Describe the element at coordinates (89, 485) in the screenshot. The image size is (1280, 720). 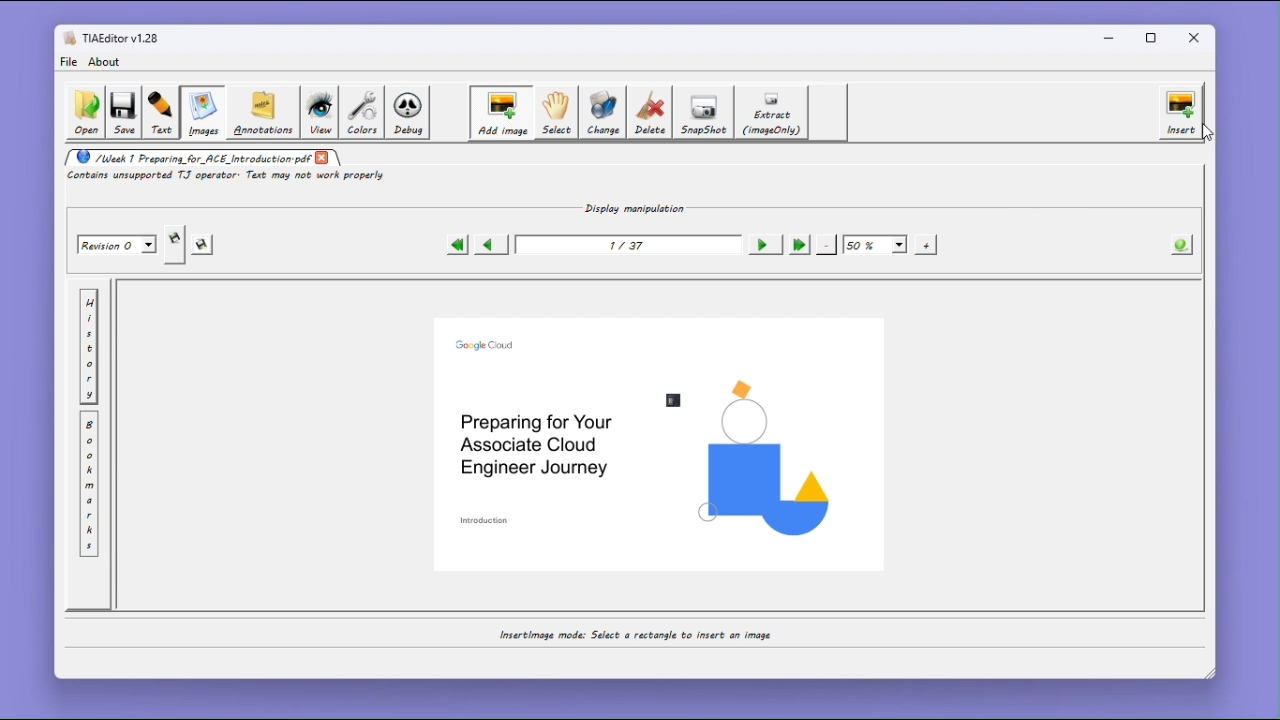
I see `Bookmark` at that location.